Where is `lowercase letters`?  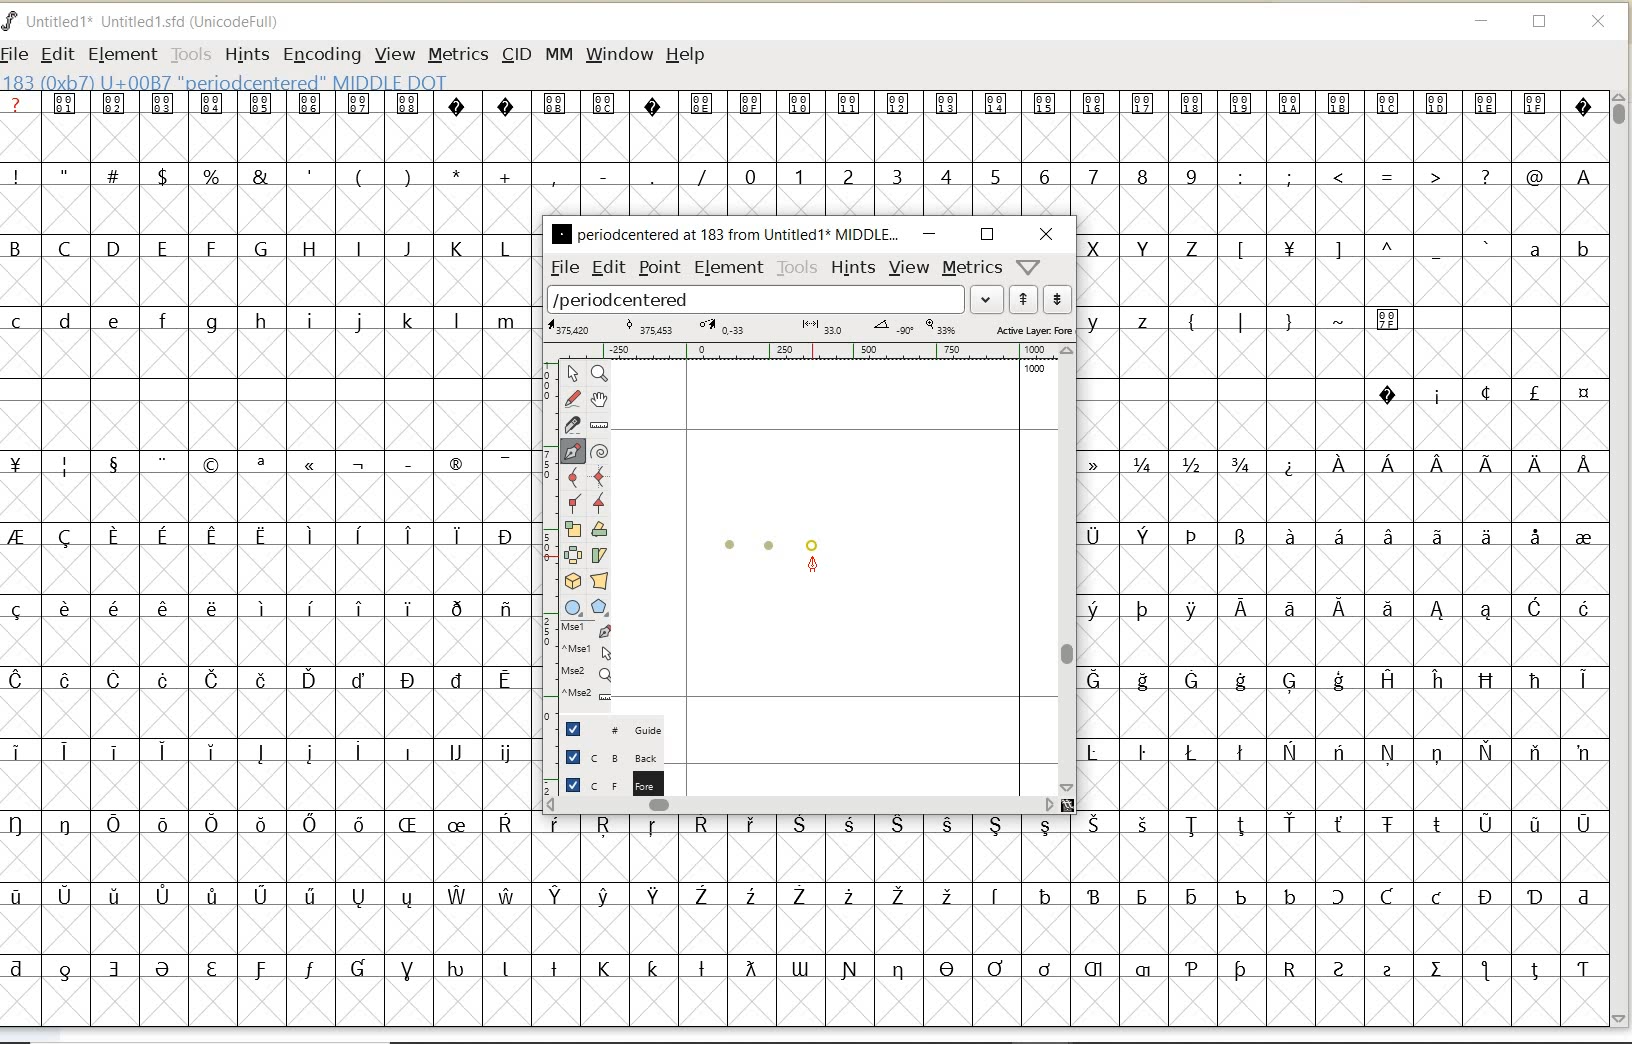
lowercase letters is located at coordinates (1558, 253).